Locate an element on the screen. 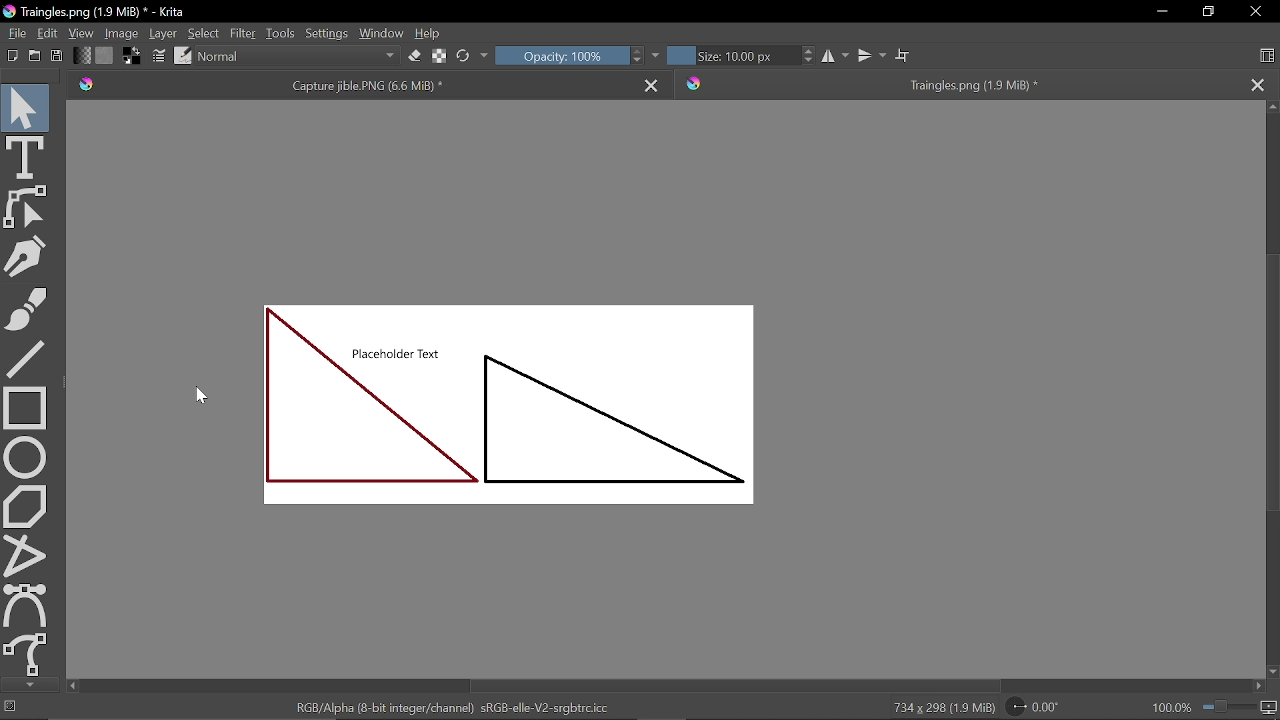 Image resolution: width=1280 pixels, height=720 pixels. Size is located at coordinates (730, 55).